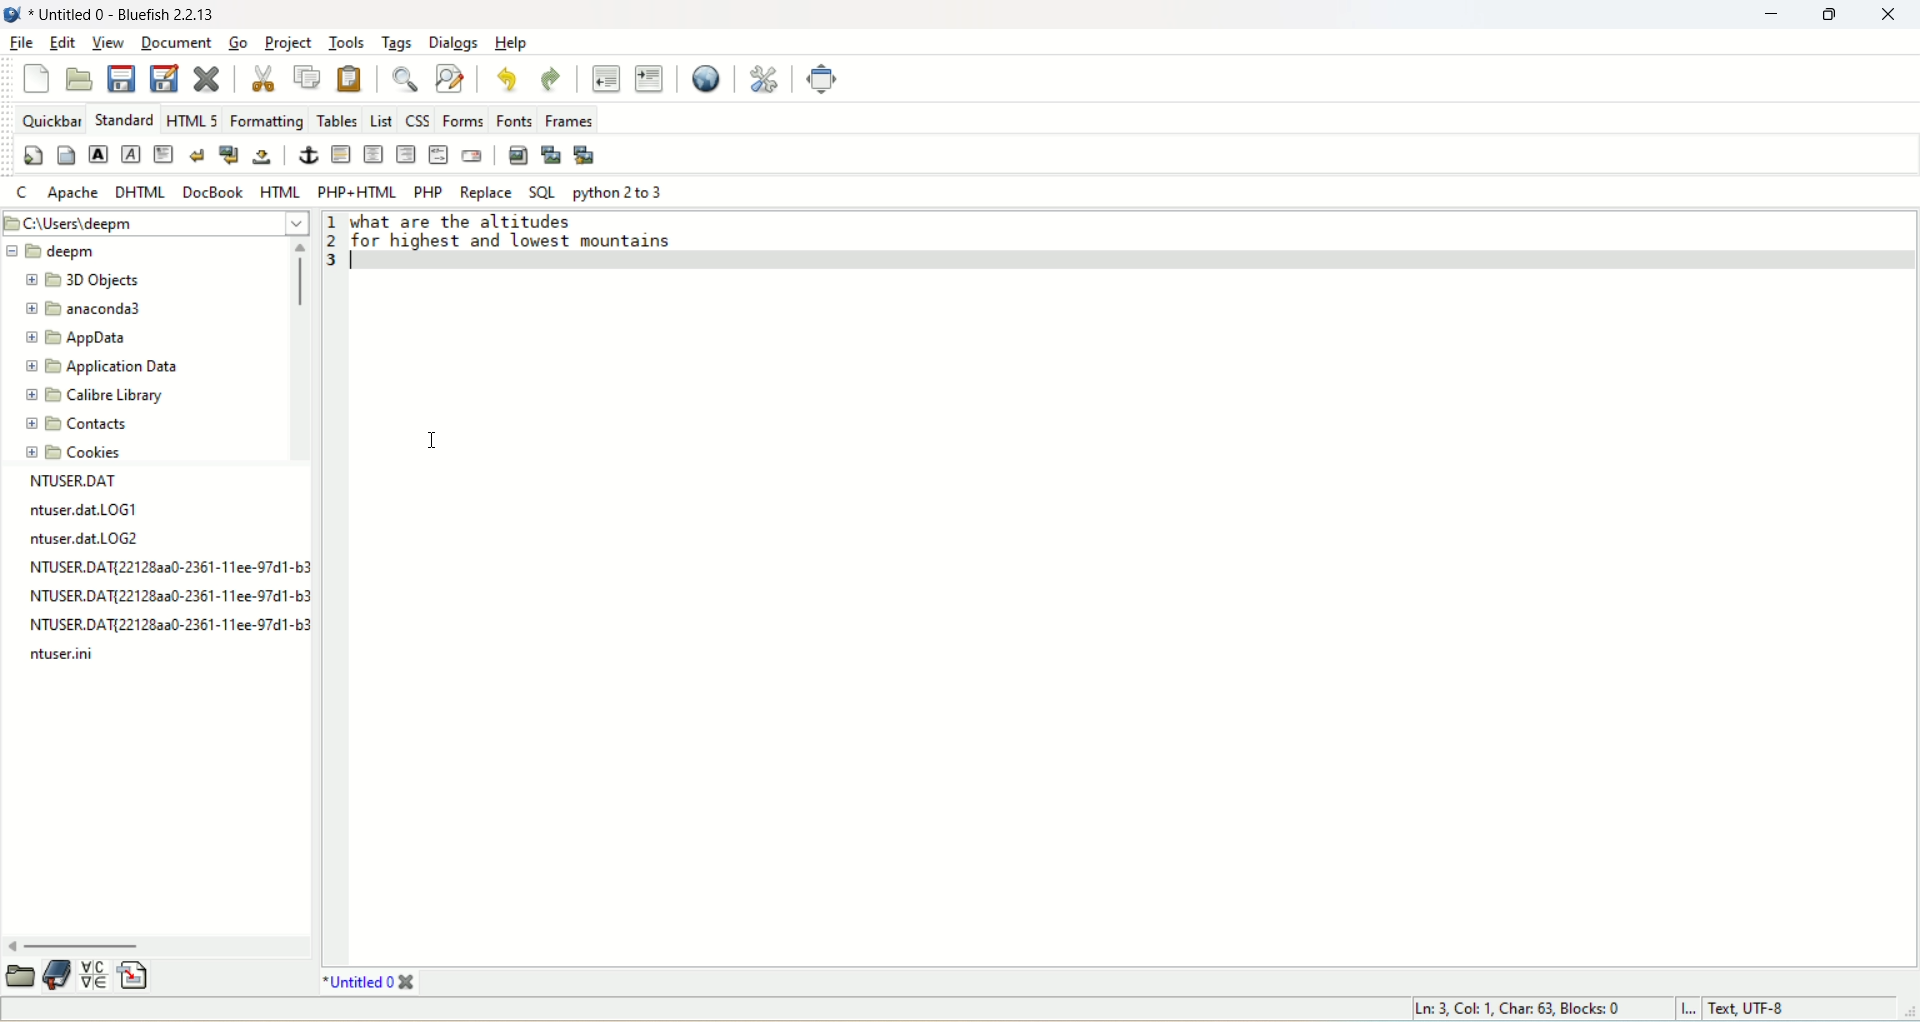 The image size is (1920, 1022). I want to click on contacts, so click(78, 425).